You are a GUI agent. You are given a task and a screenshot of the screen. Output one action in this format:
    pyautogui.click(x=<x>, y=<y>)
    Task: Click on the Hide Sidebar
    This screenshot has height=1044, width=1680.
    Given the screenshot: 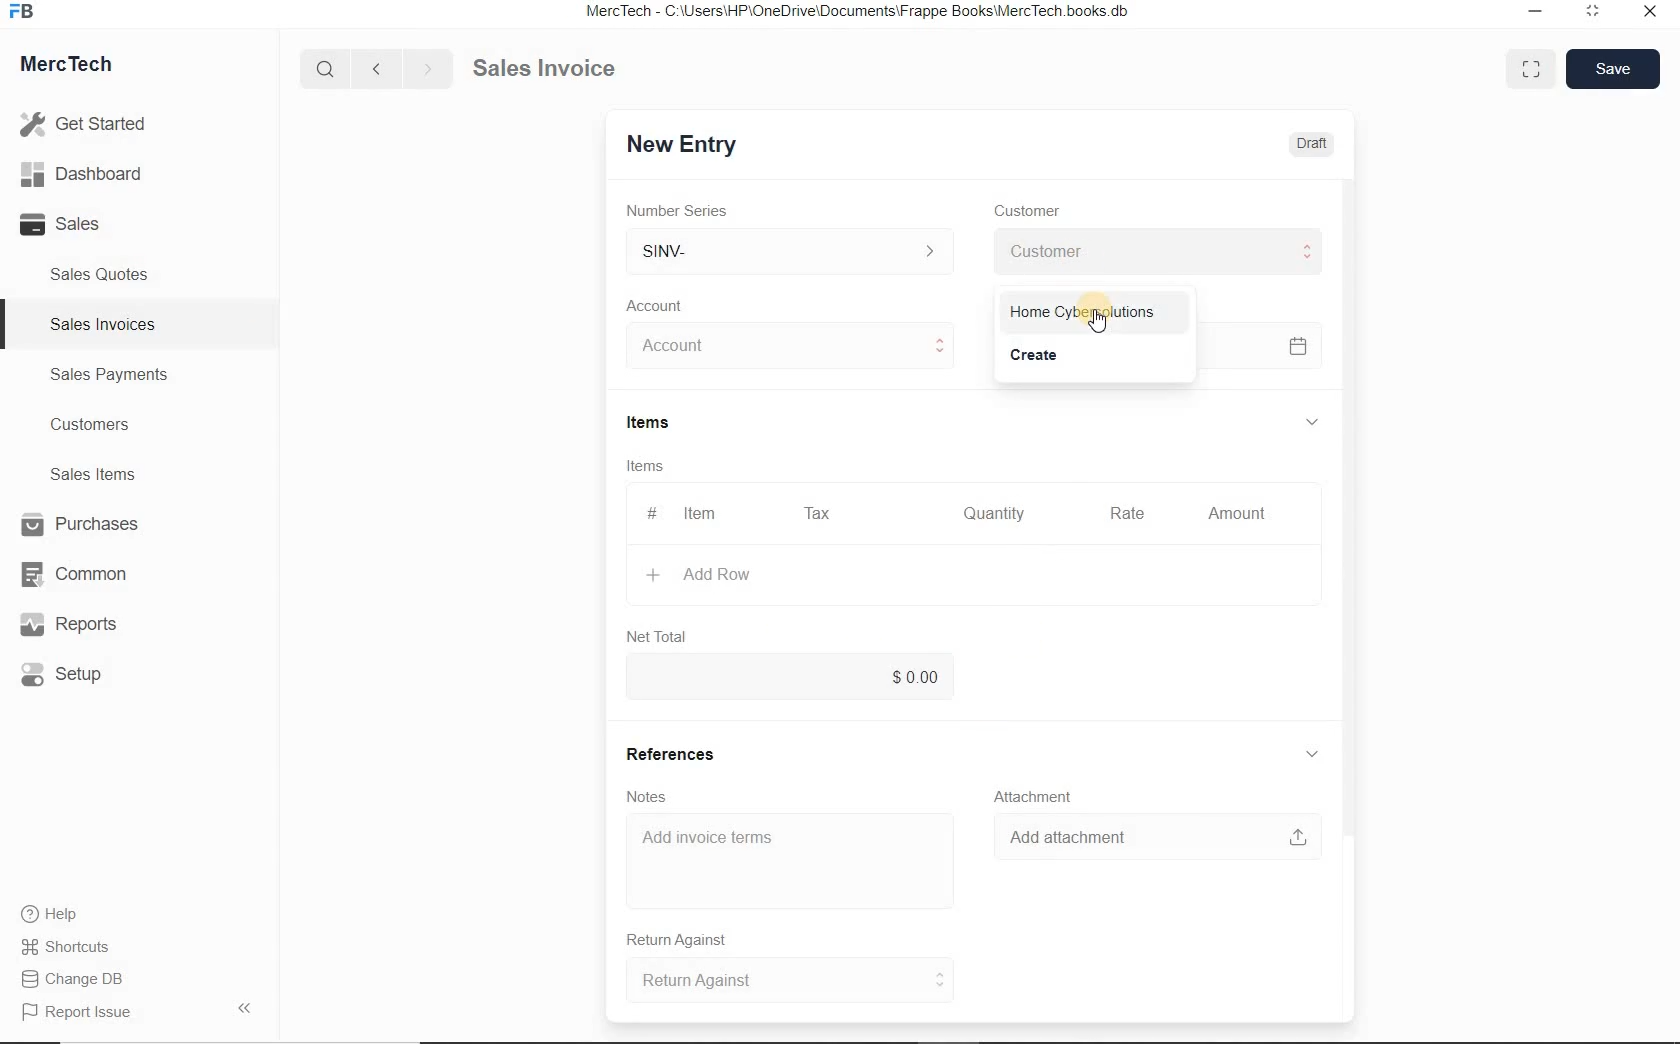 What is the action you would take?
    pyautogui.click(x=243, y=1007)
    